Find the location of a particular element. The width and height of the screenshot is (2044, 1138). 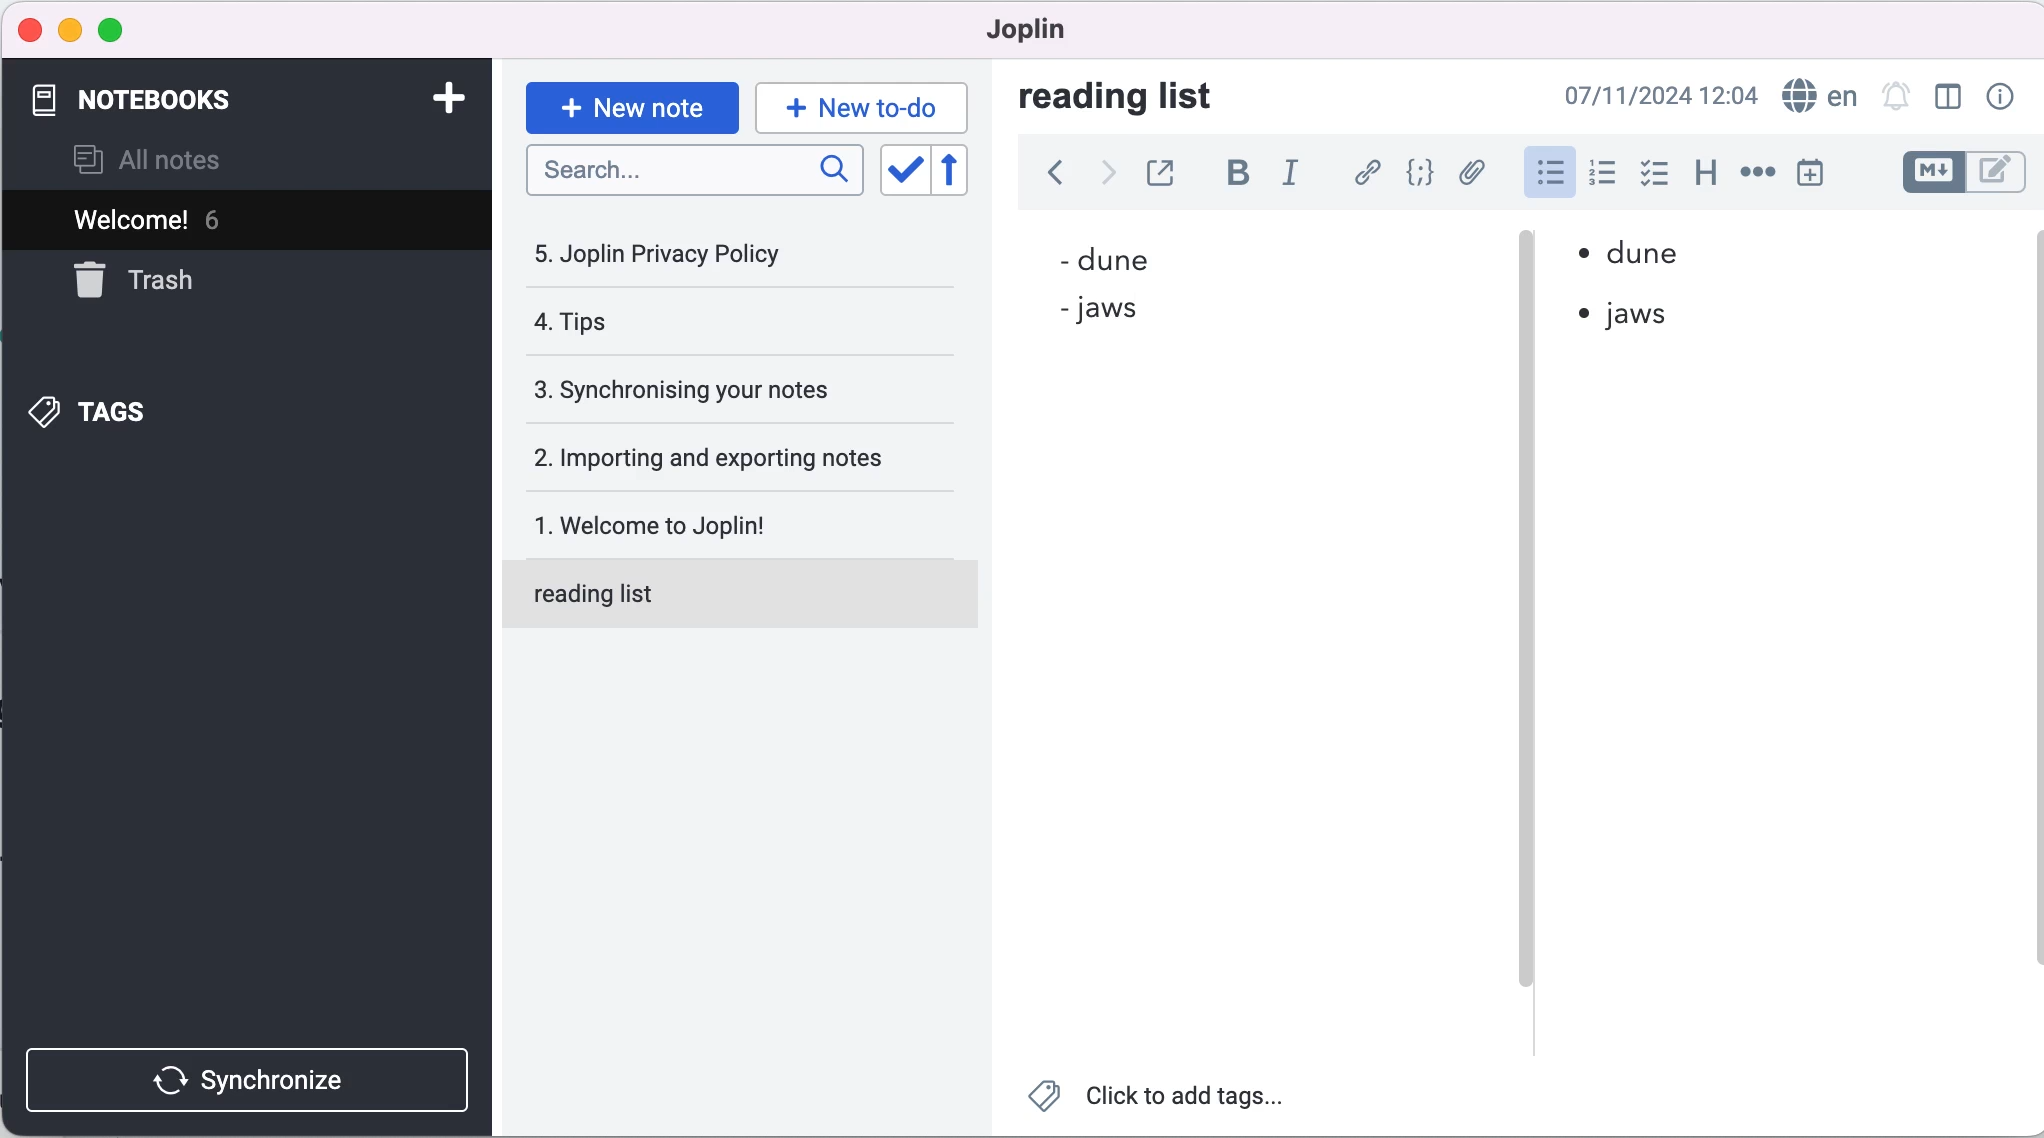

new note is located at coordinates (629, 106).